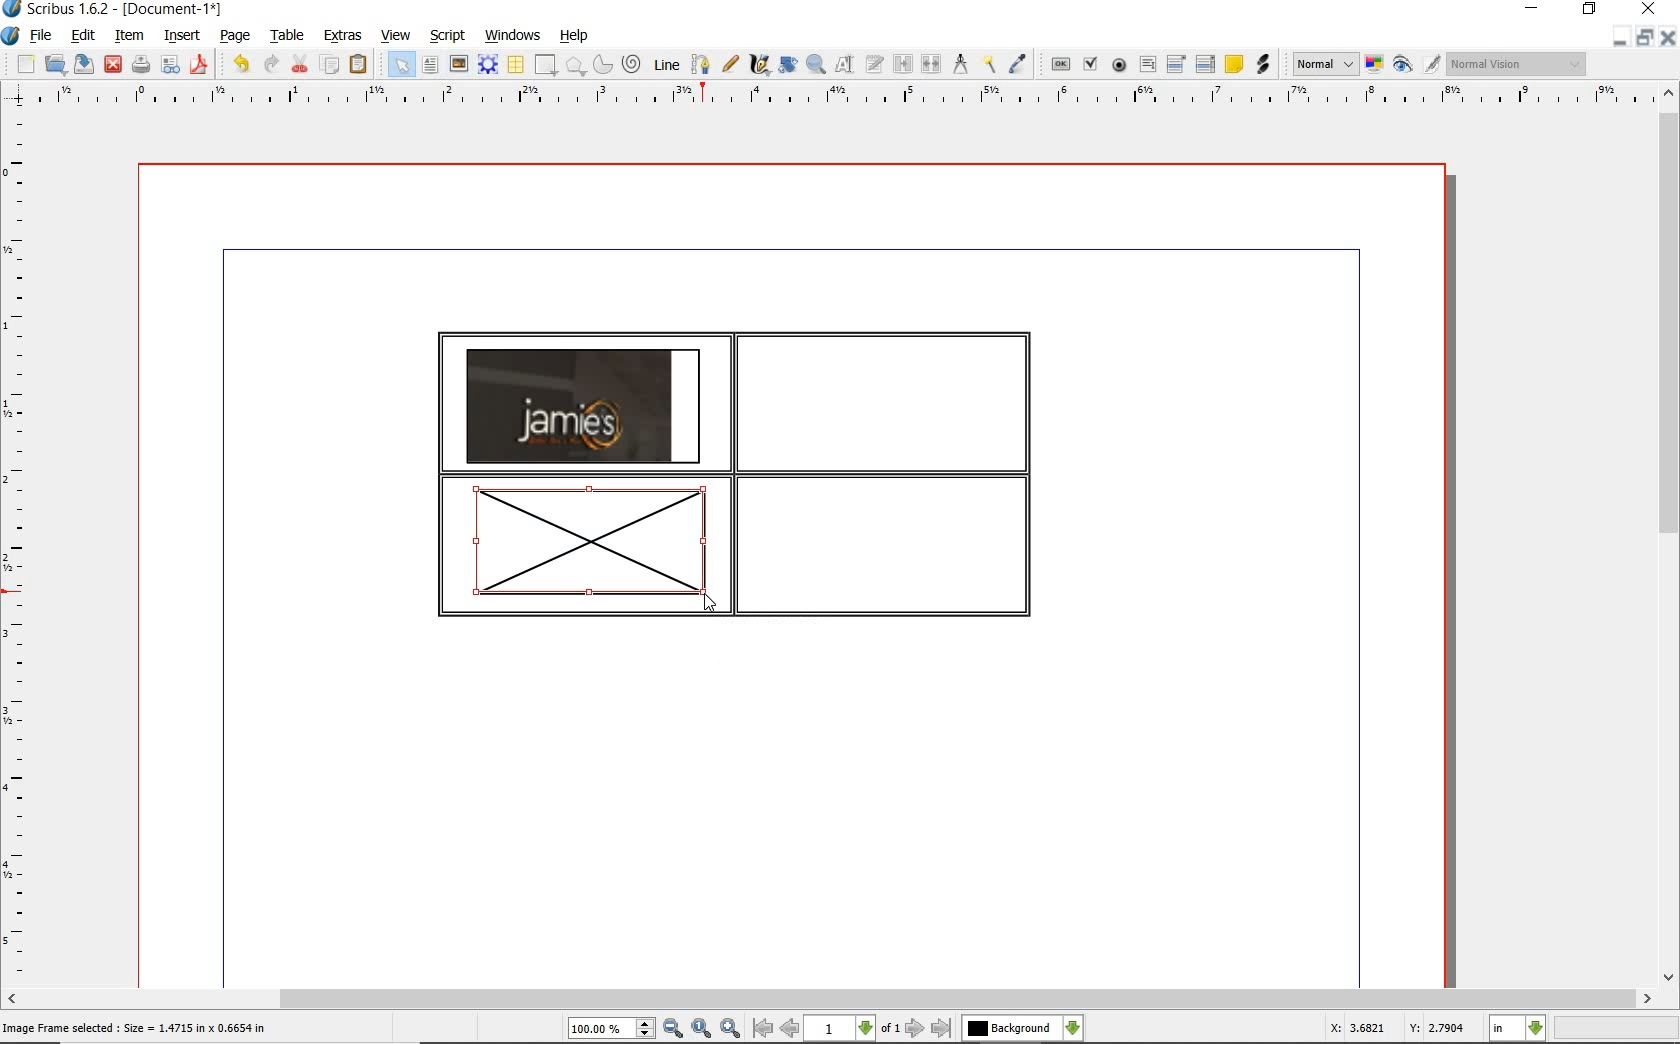 The width and height of the screenshot is (1680, 1044). I want to click on preflight verifier, so click(170, 66).